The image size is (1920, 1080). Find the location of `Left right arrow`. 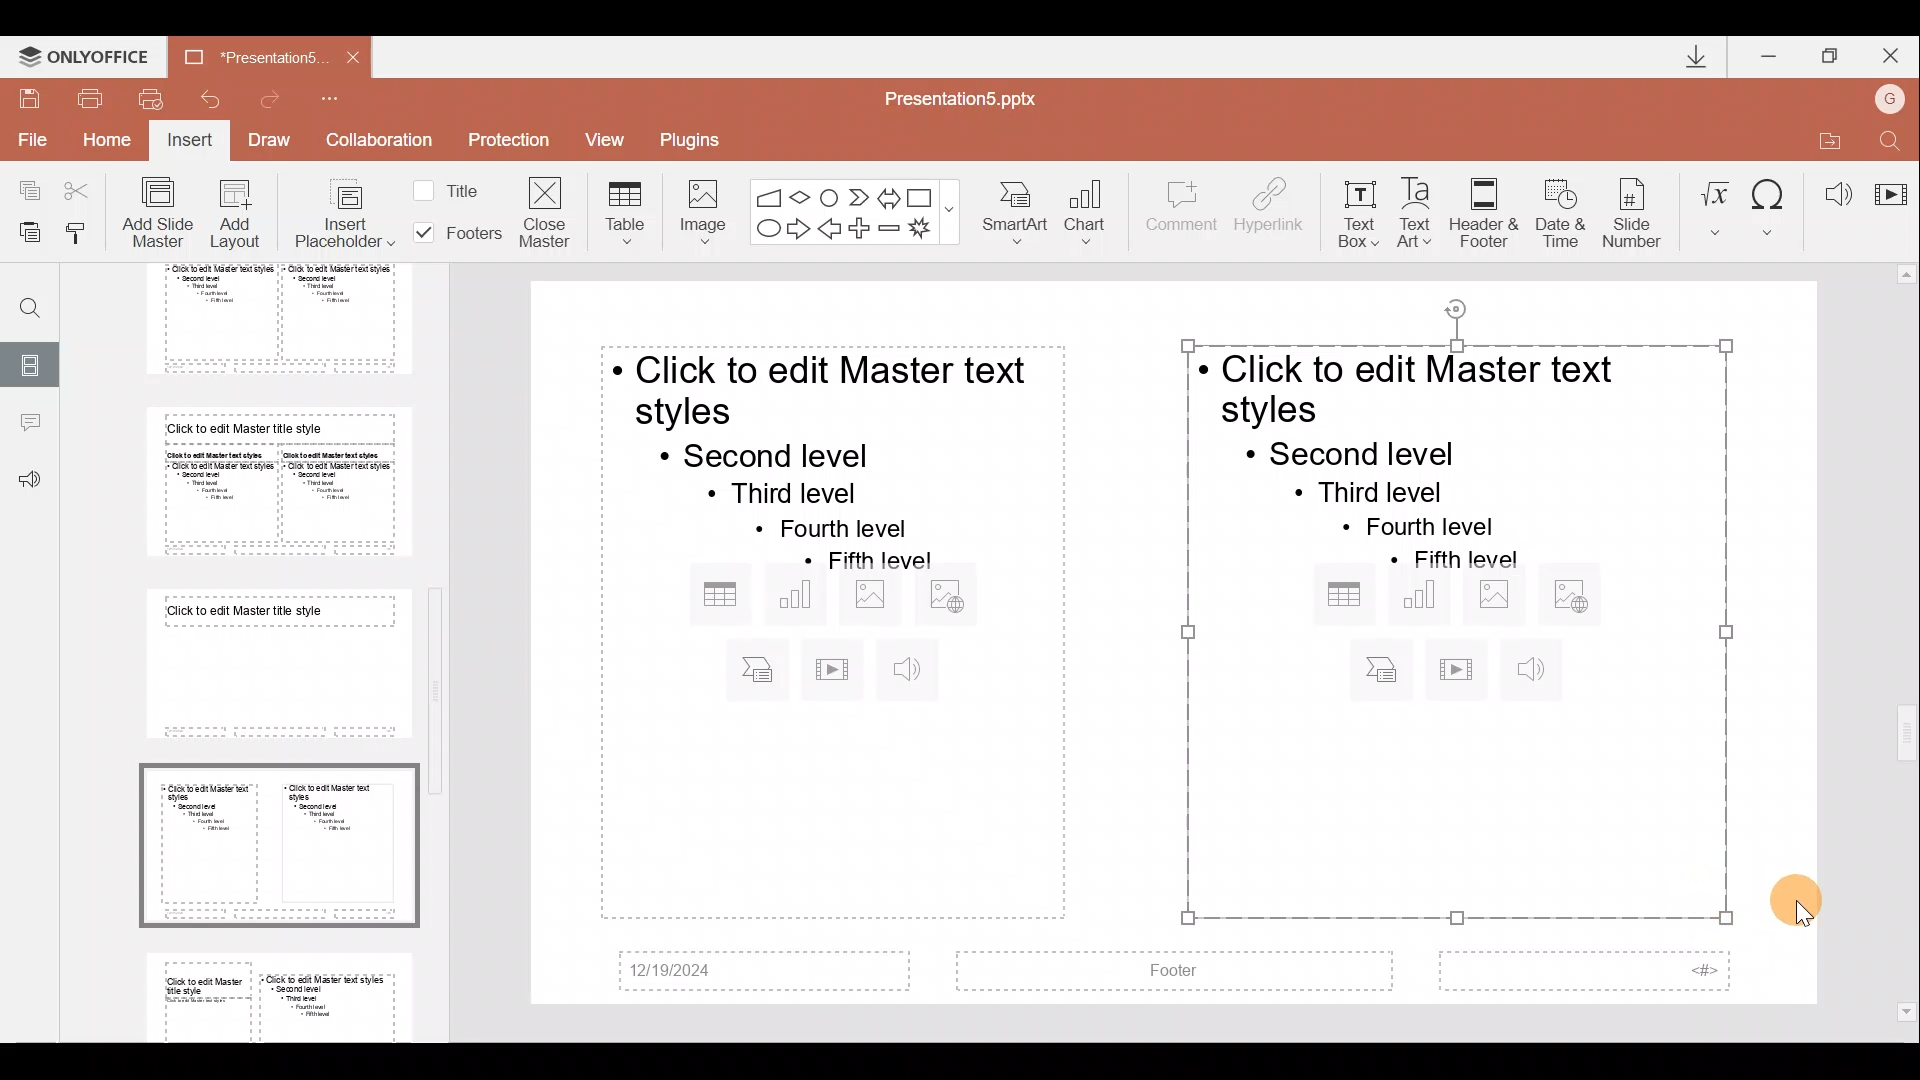

Left right arrow is located at coordinates (888, 194).